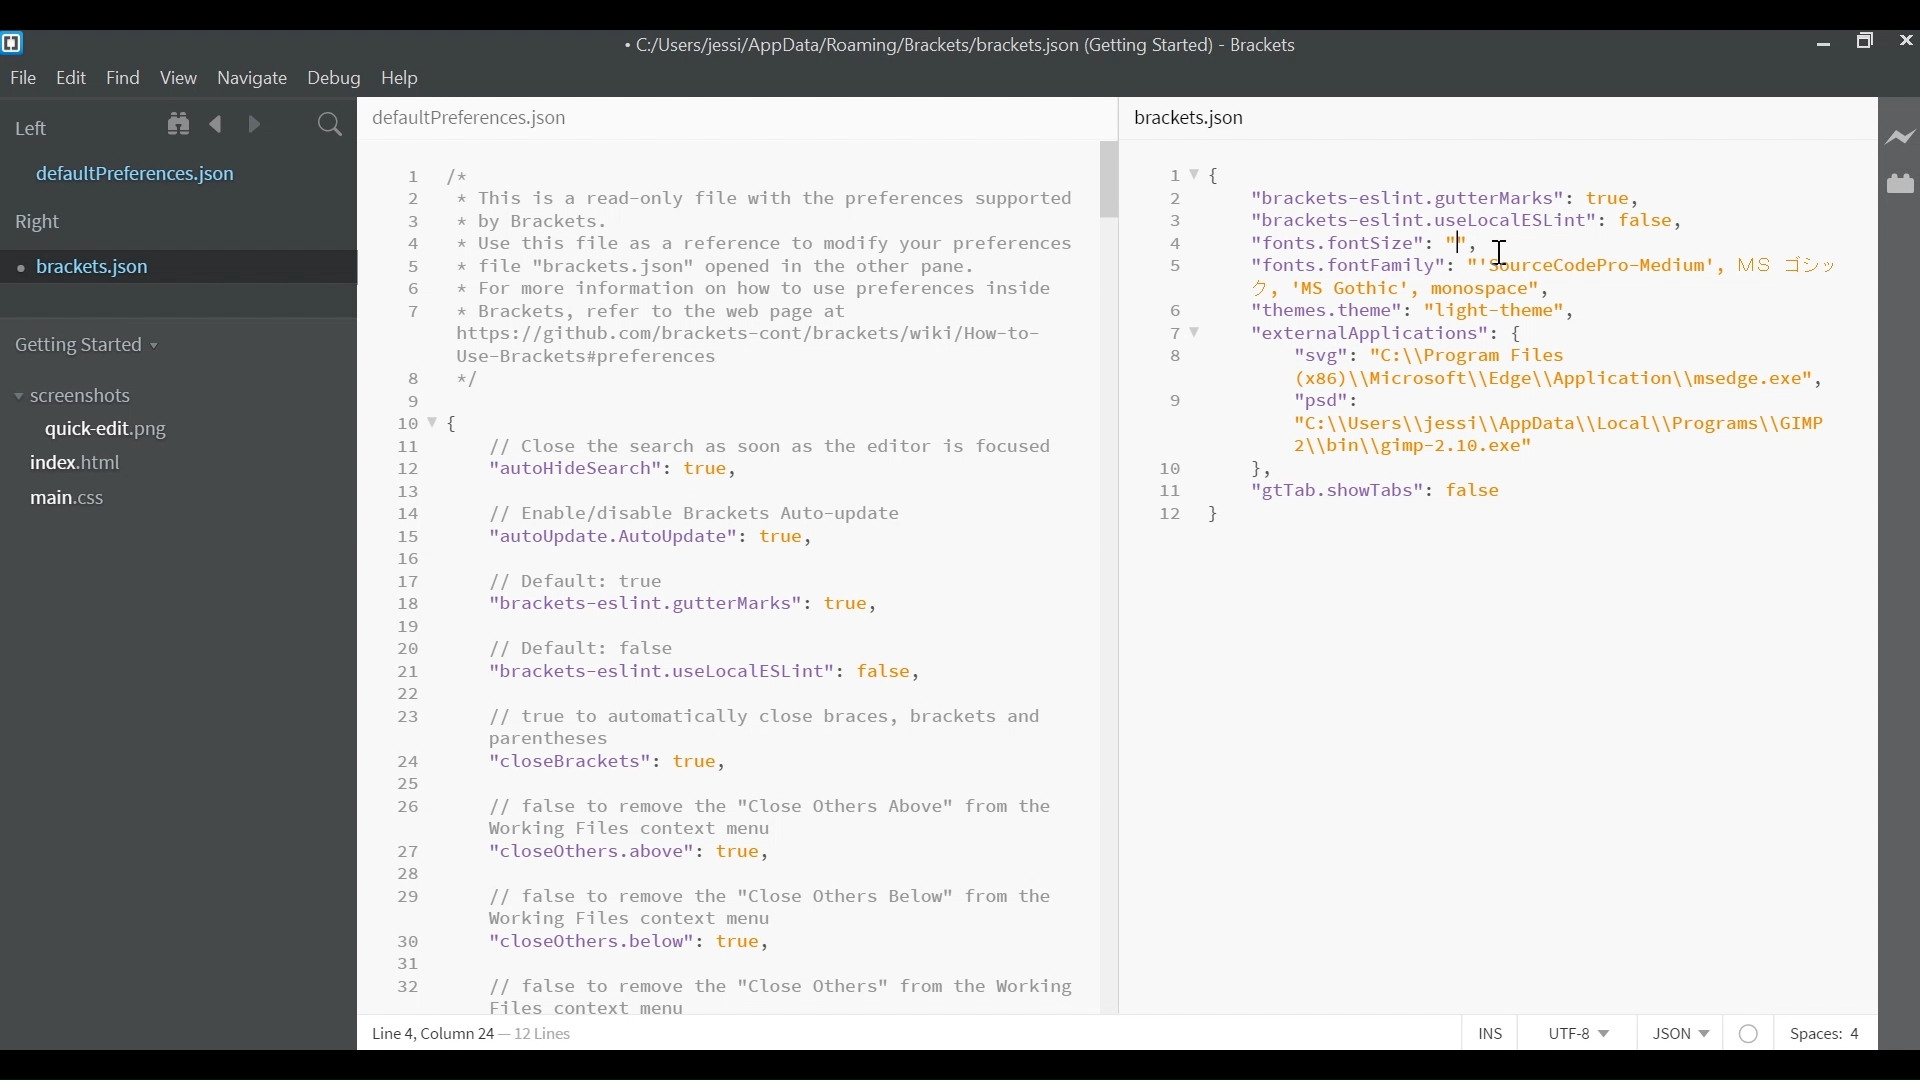 This screenshot has width=1920, height=1080. Describe the element at coordinates (332, 126) in the screenshot. I see `Find in Files` at that location.